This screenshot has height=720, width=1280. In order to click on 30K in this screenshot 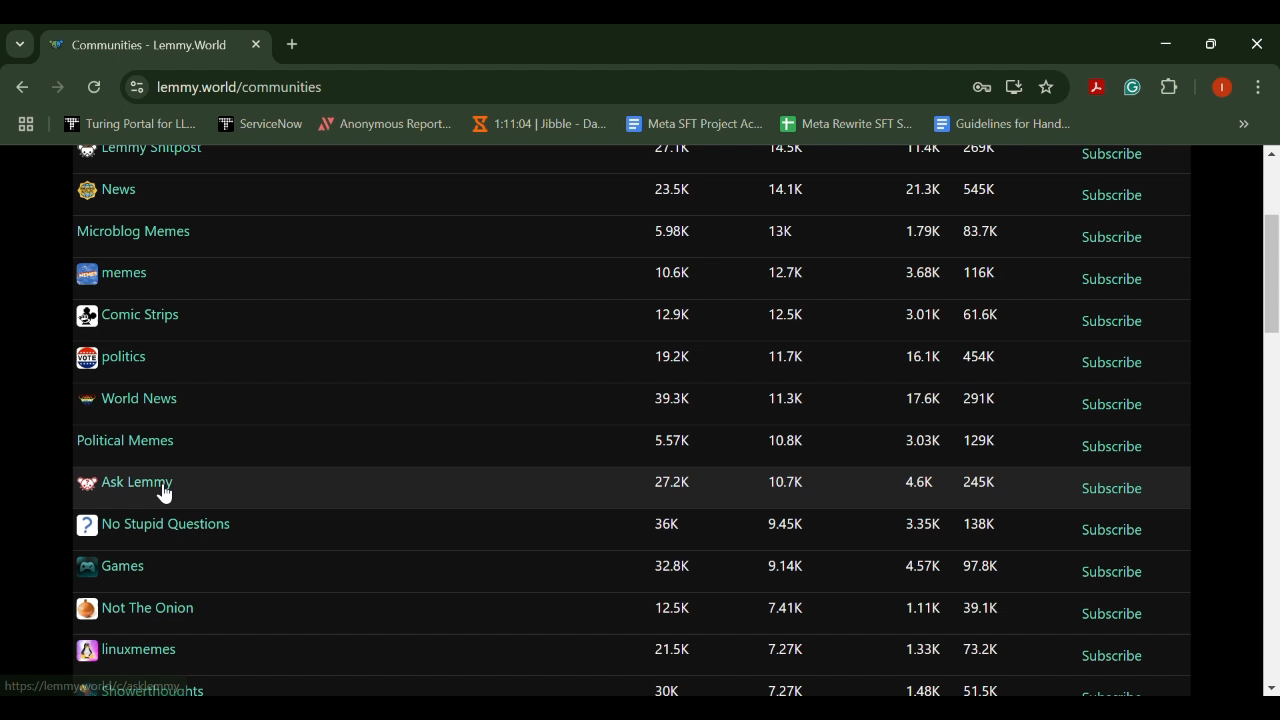, I will do `click(667, 691)`.